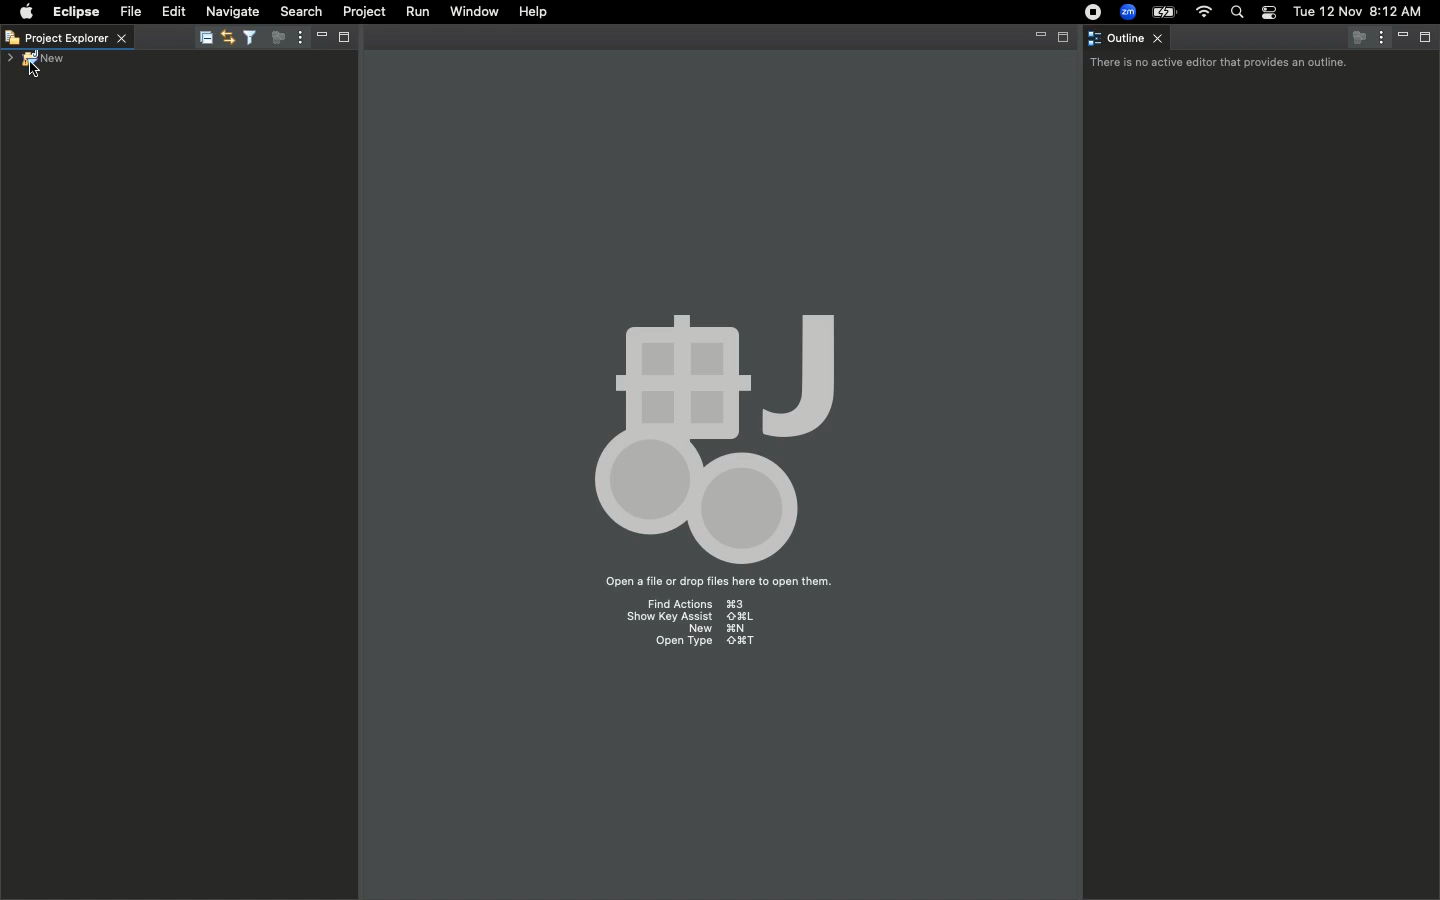 Image resolution: width=1440 pixels, height=900 pixels. What do you see at coordinates (296, 39) in the screenshot?
I see `Options` at bounding box center [296, 39].